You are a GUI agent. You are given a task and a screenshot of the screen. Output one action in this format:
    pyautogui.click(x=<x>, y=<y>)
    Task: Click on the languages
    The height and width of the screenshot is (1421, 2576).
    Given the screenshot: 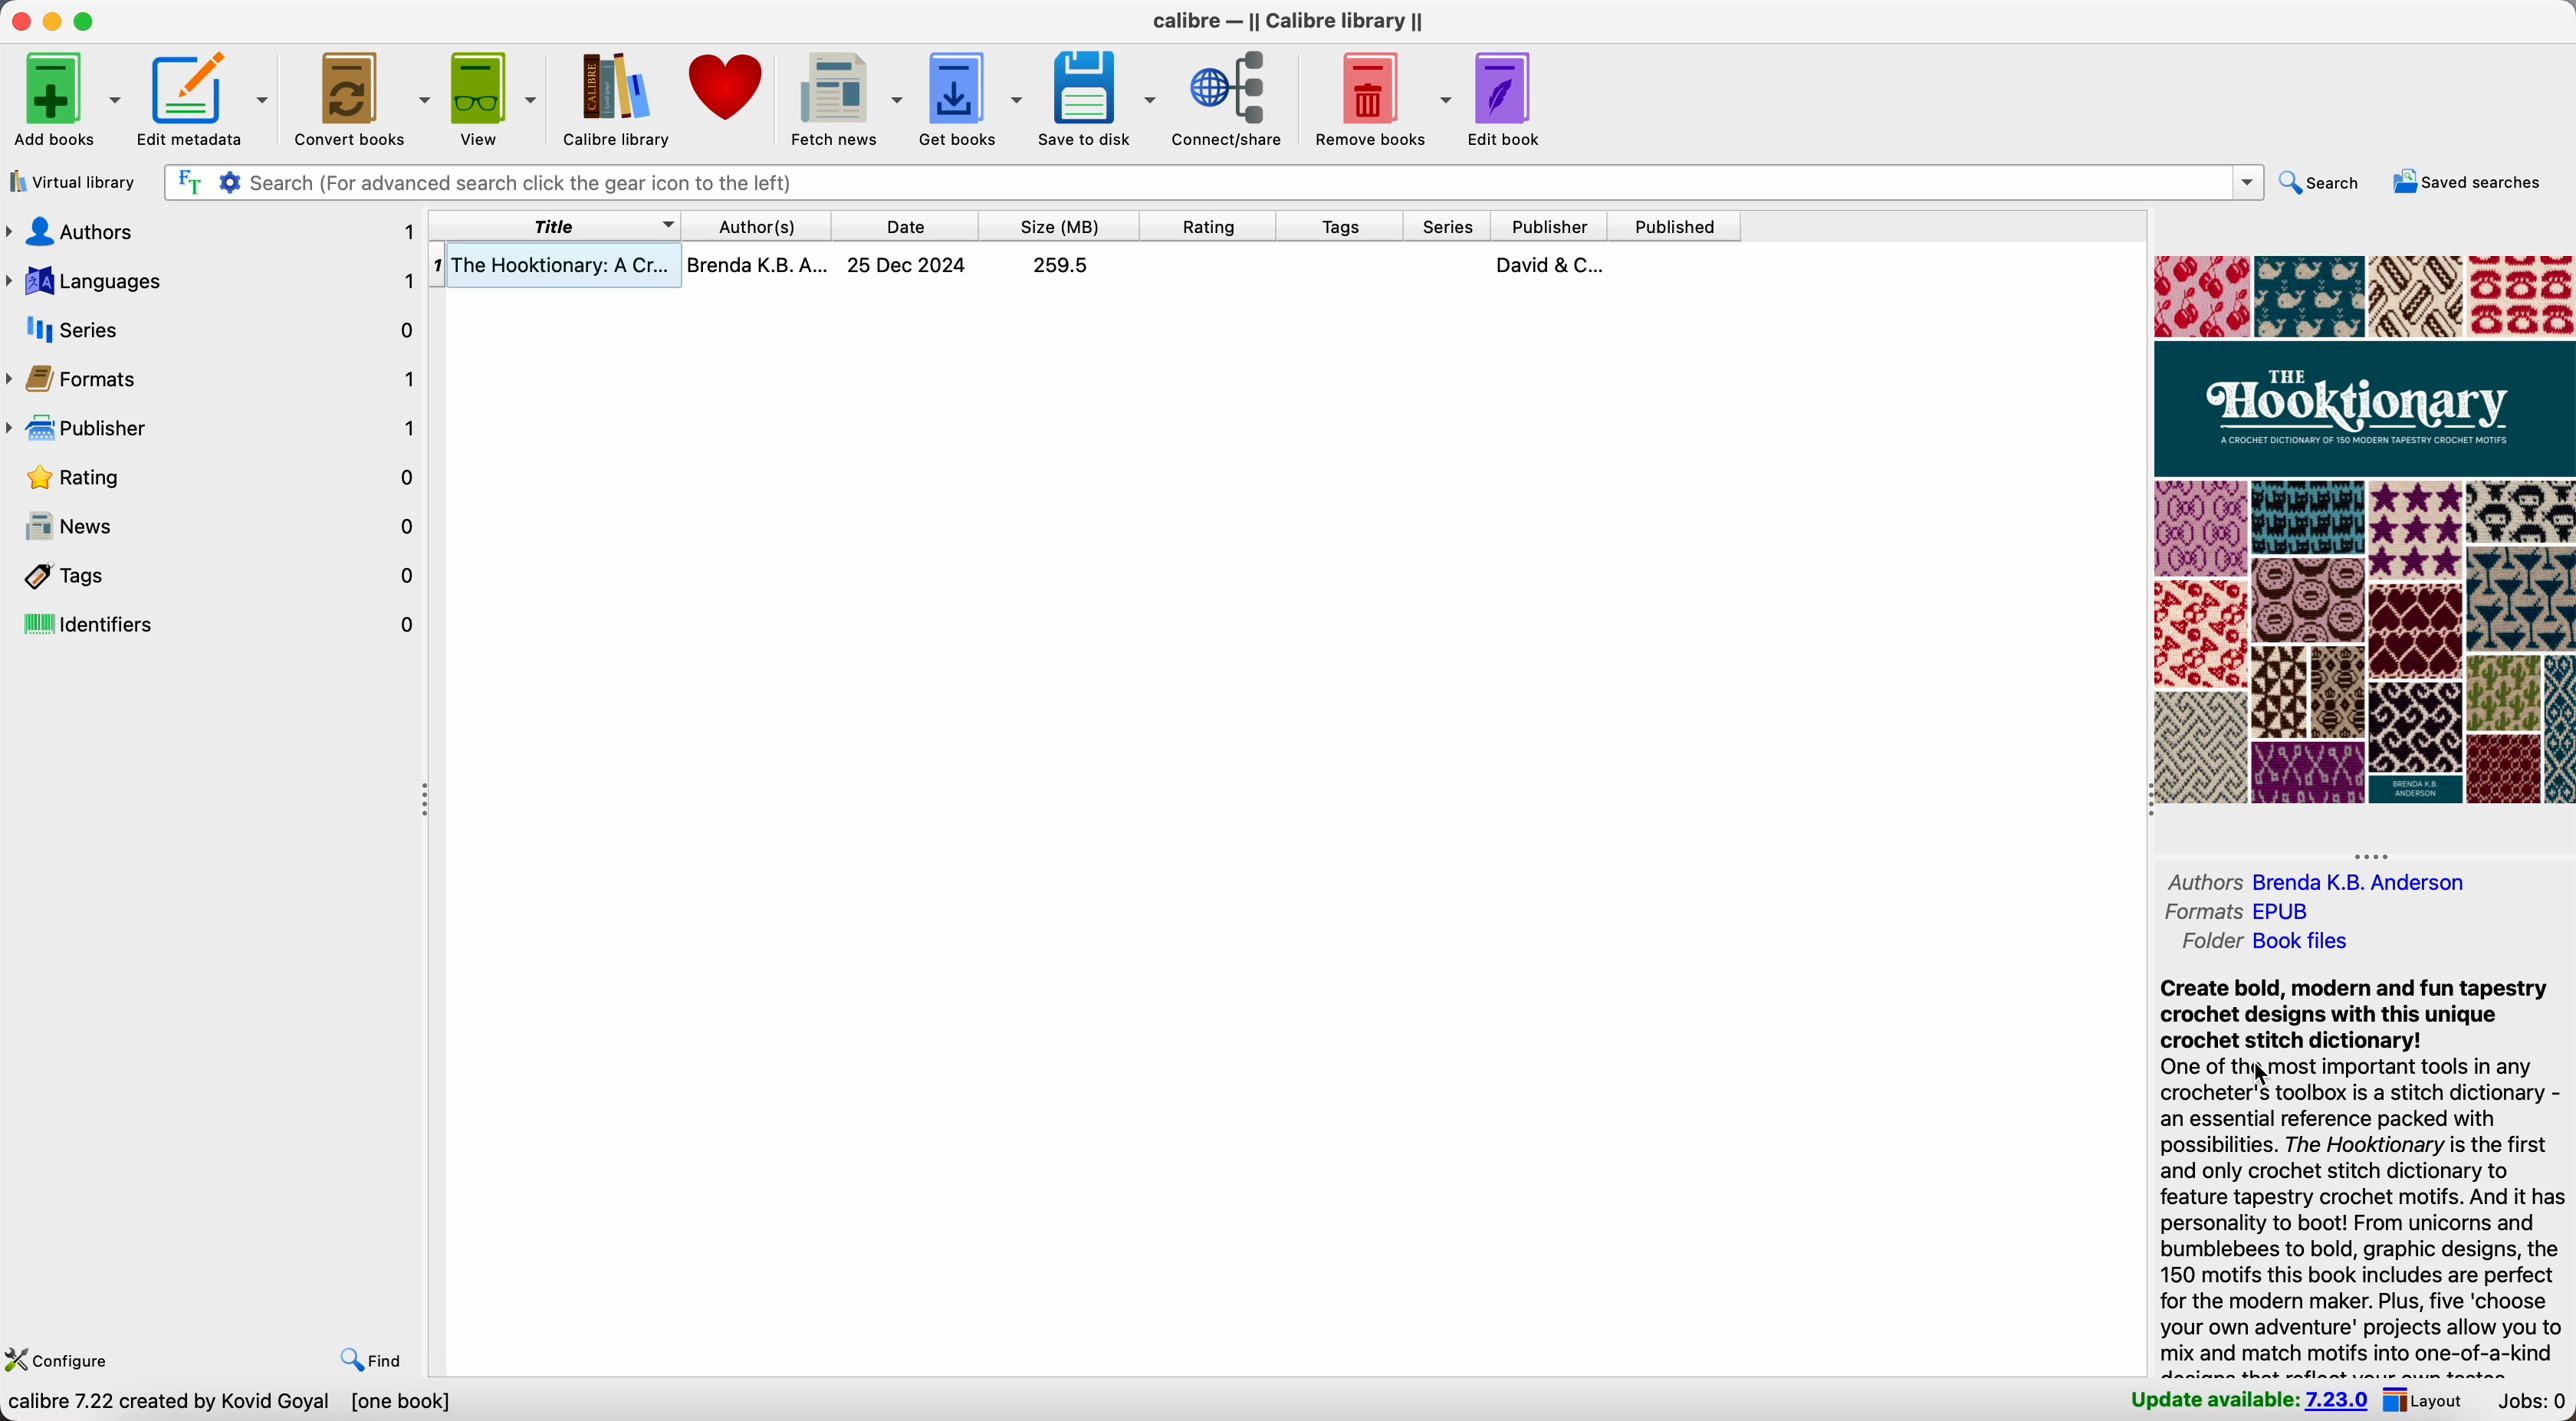 What is the action you would take?
    pyautogui.click(x=214, y=277)
    